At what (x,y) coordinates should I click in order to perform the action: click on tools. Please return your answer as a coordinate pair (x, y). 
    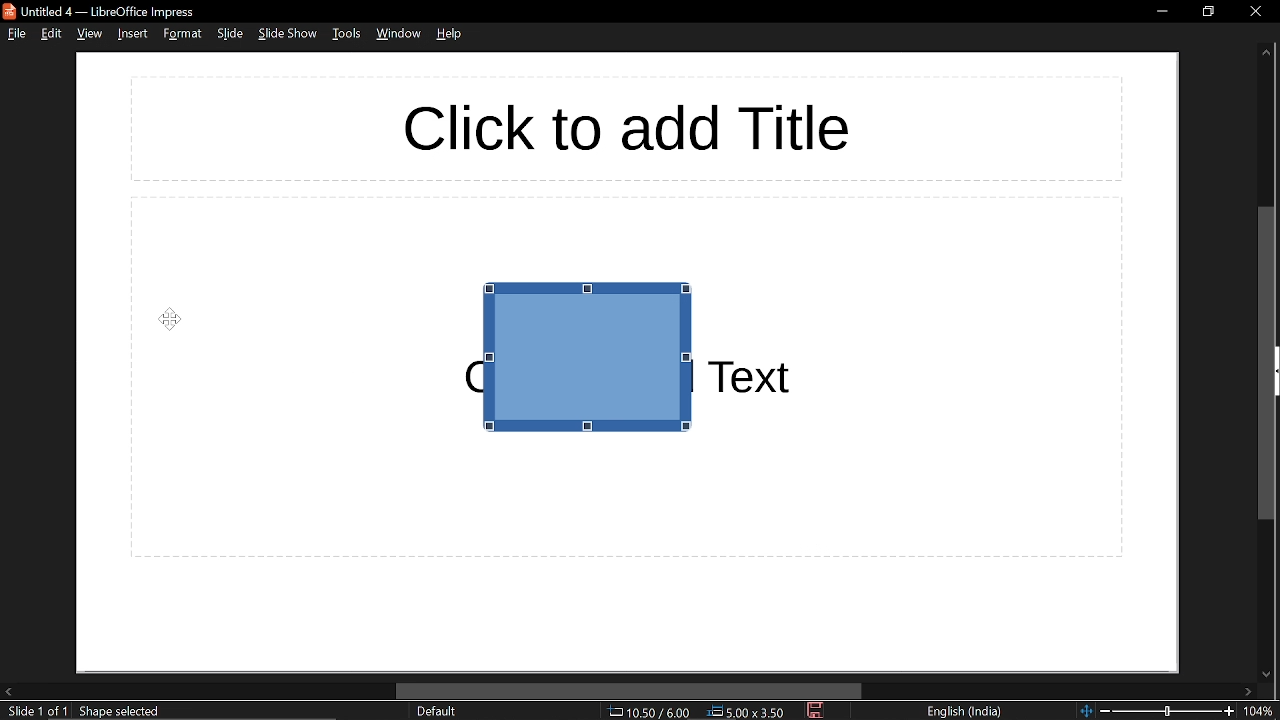
    Looking at the image, I should click on (348, 35).